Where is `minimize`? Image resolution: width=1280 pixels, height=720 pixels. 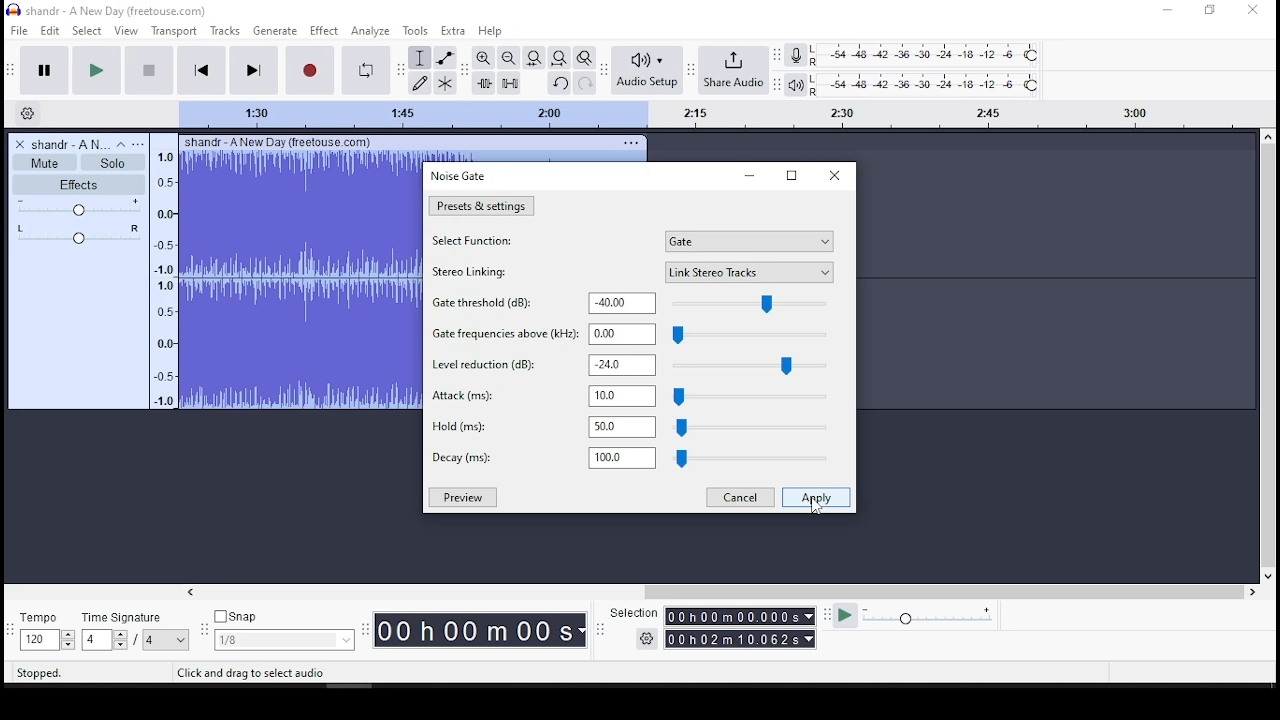 minimize is located at coordinates (748, 175).